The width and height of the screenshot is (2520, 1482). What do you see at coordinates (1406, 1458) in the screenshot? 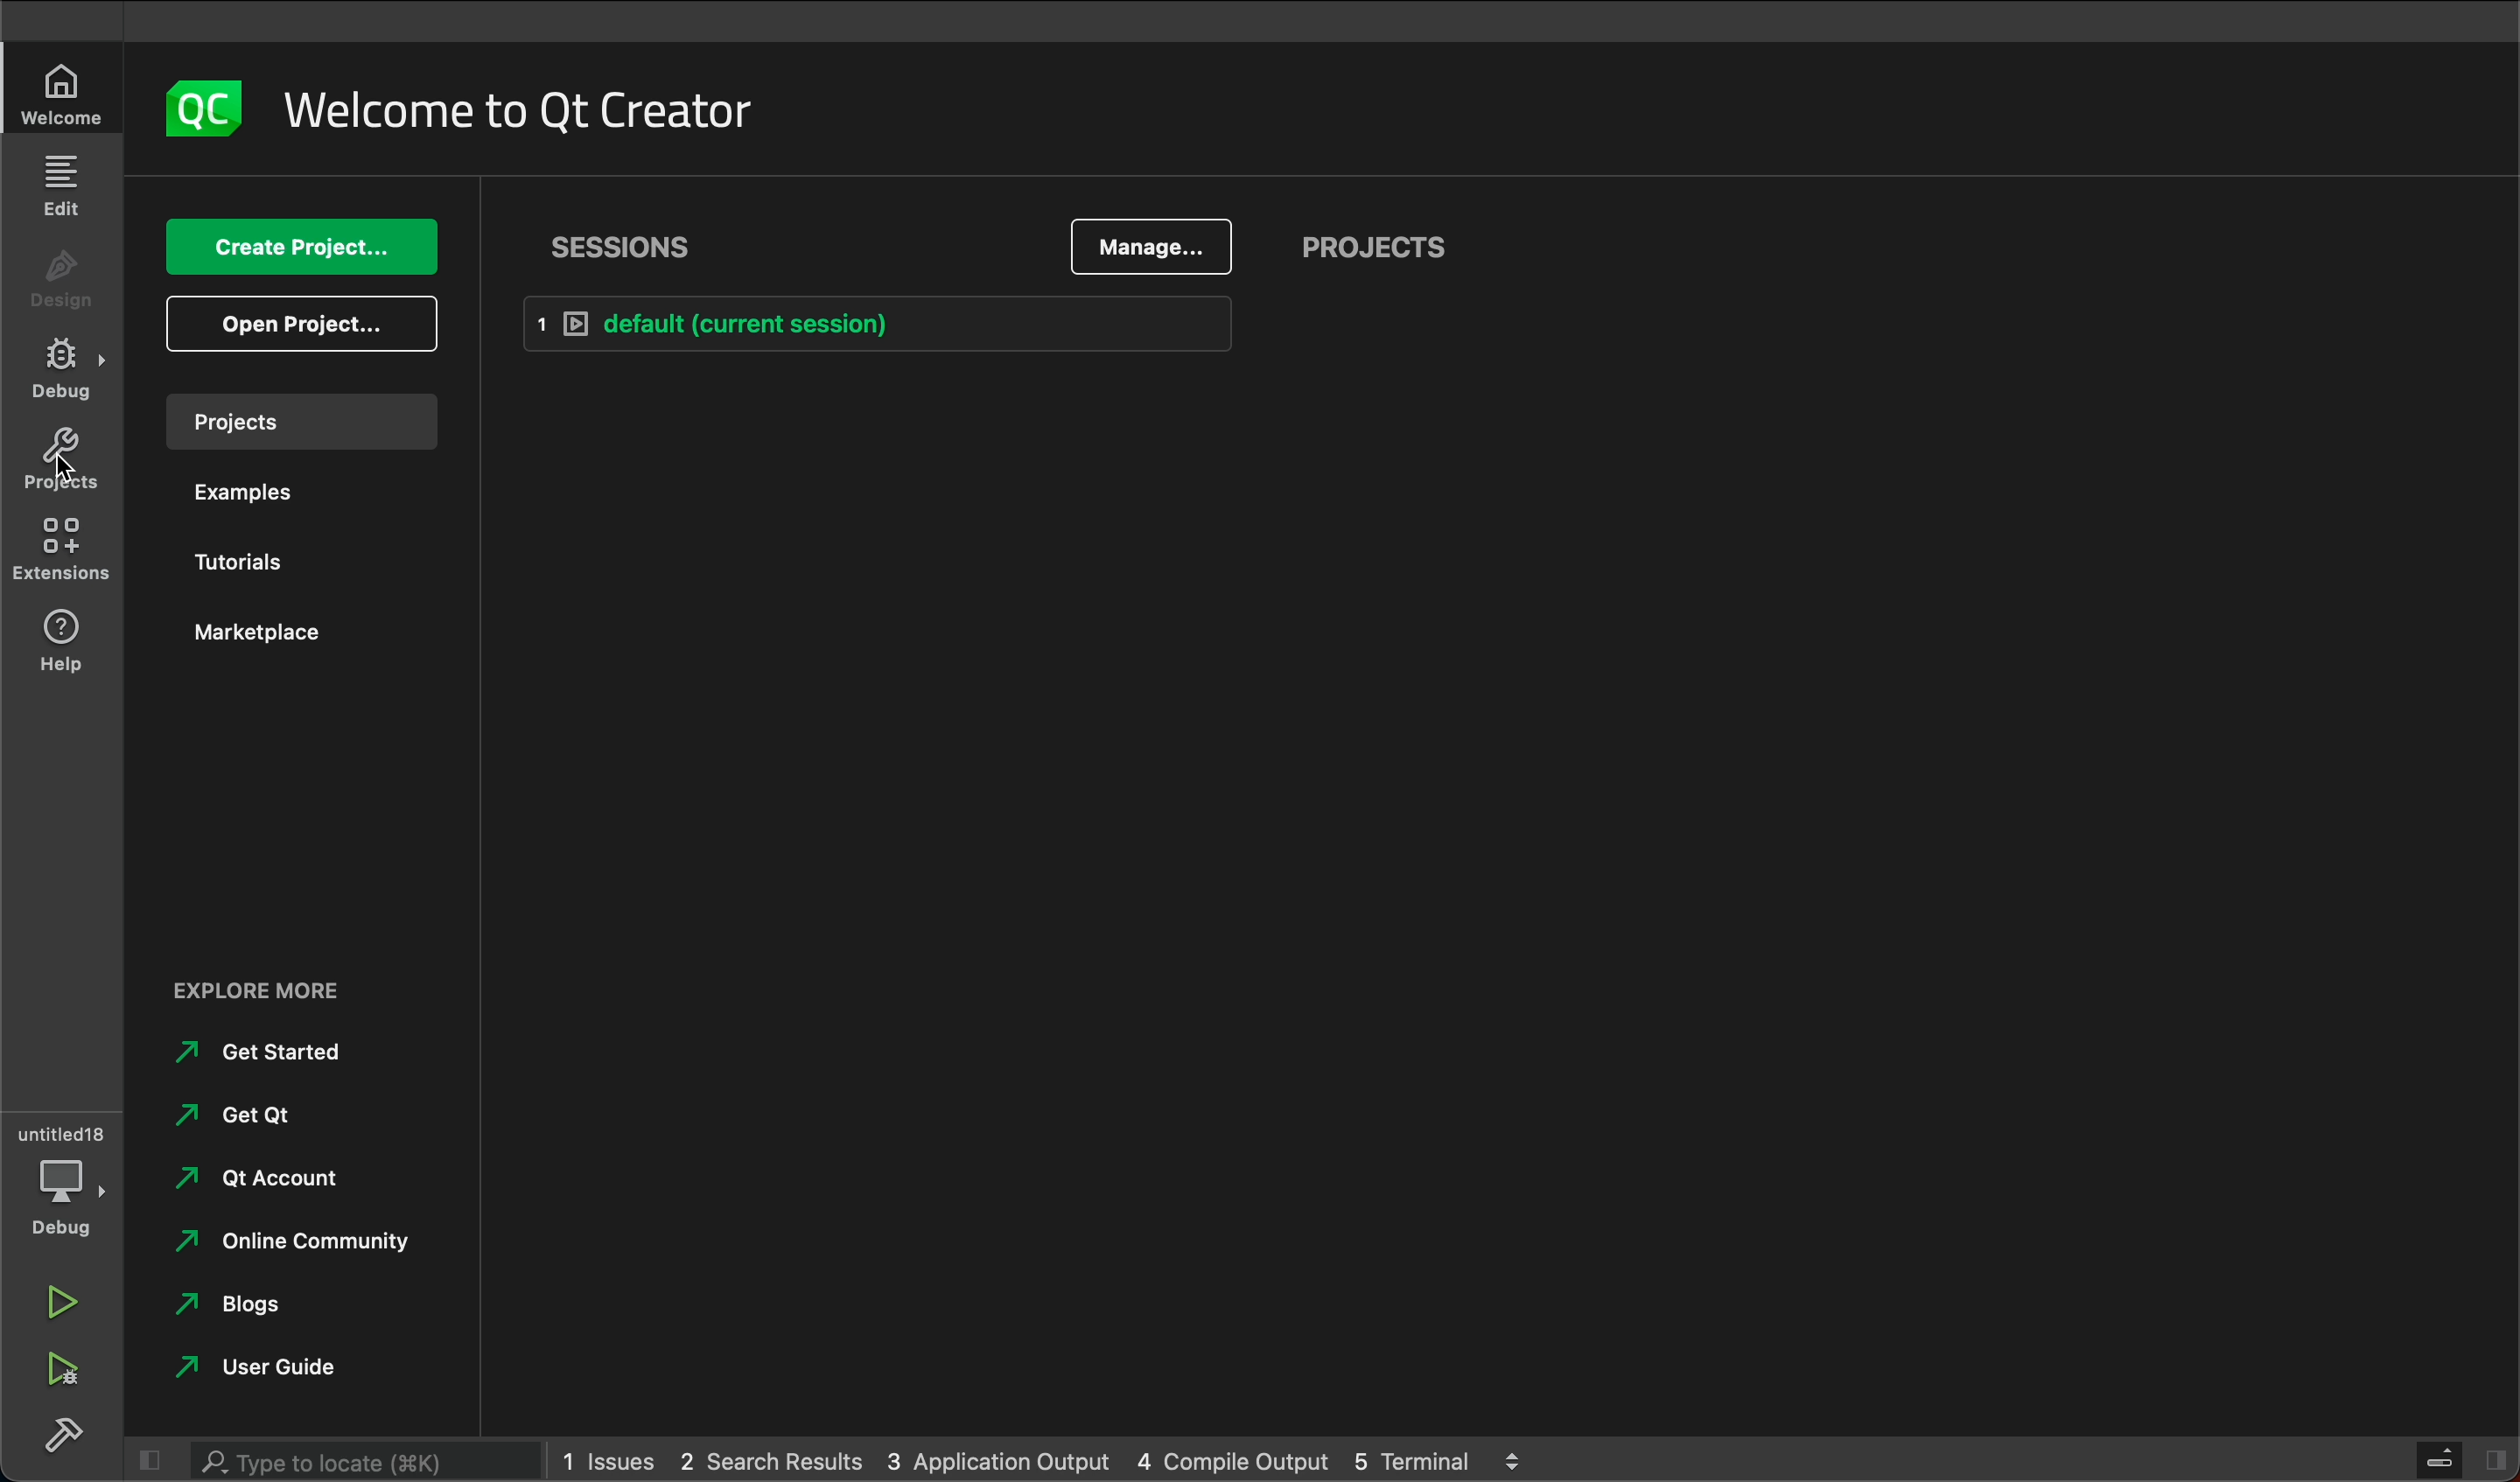
I see `5 Terminal` at bounding box center [1406, 1458].